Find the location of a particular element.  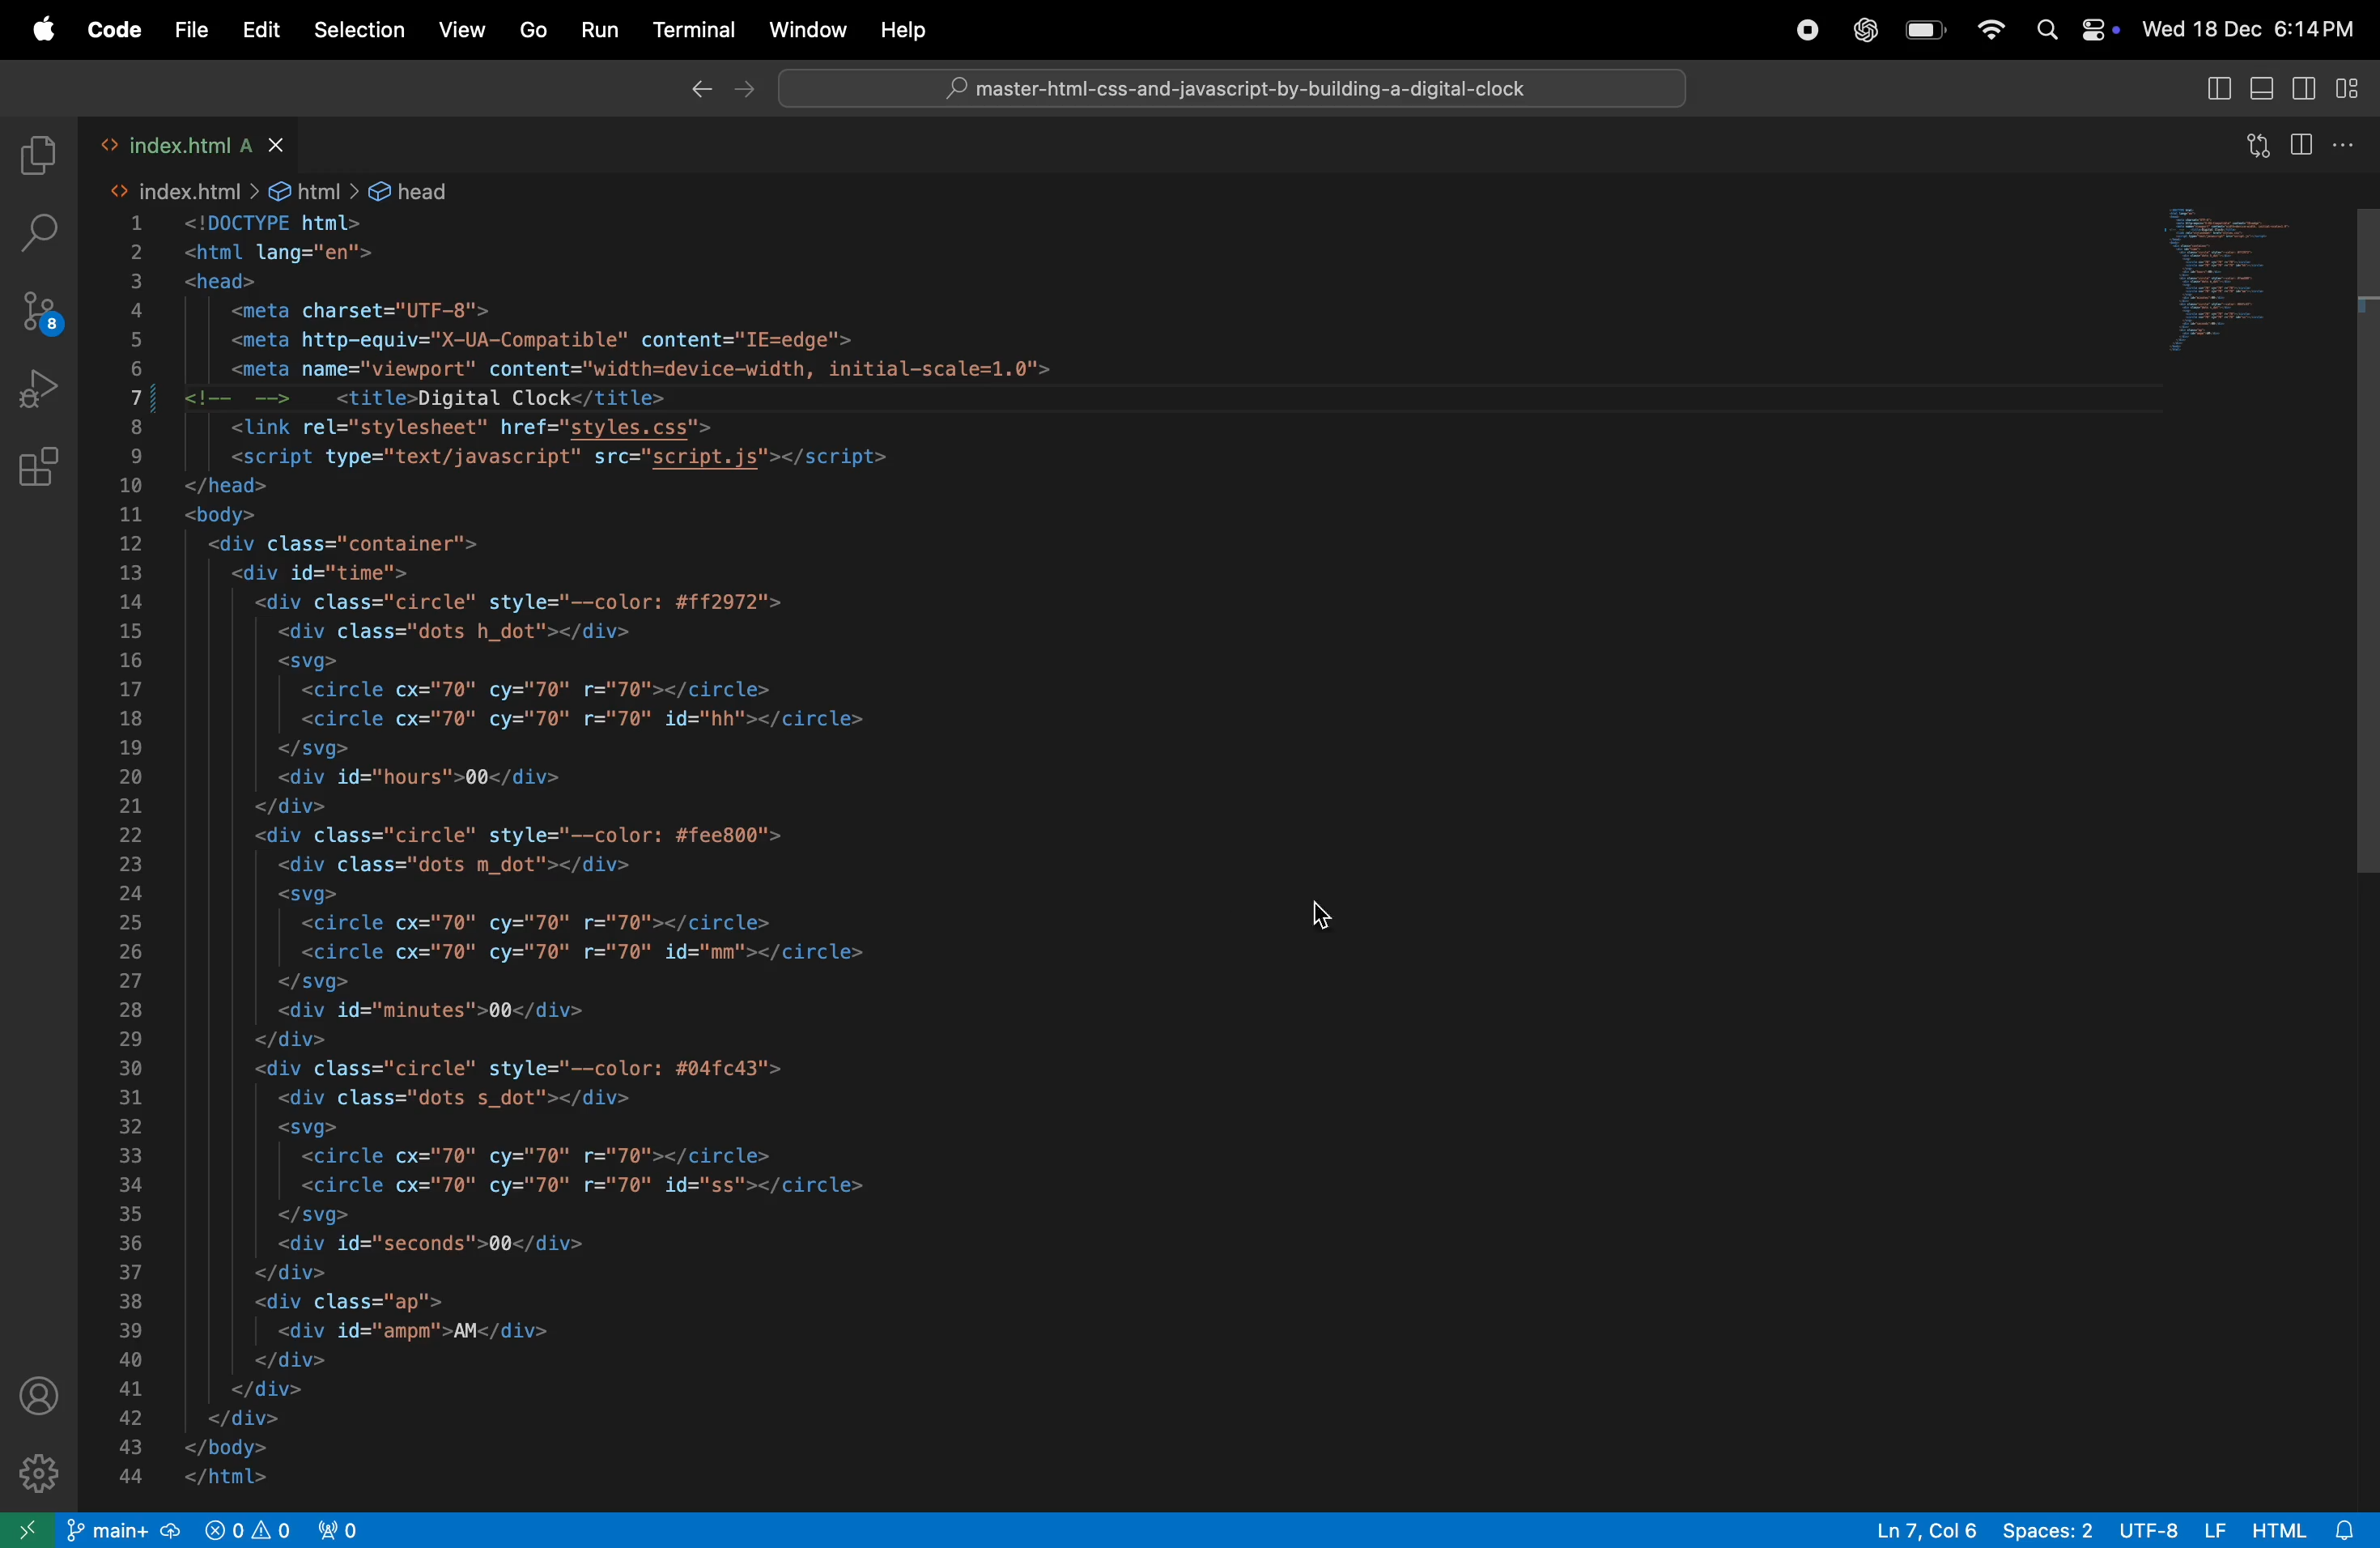

Forward is located at coordinates (699, 87).